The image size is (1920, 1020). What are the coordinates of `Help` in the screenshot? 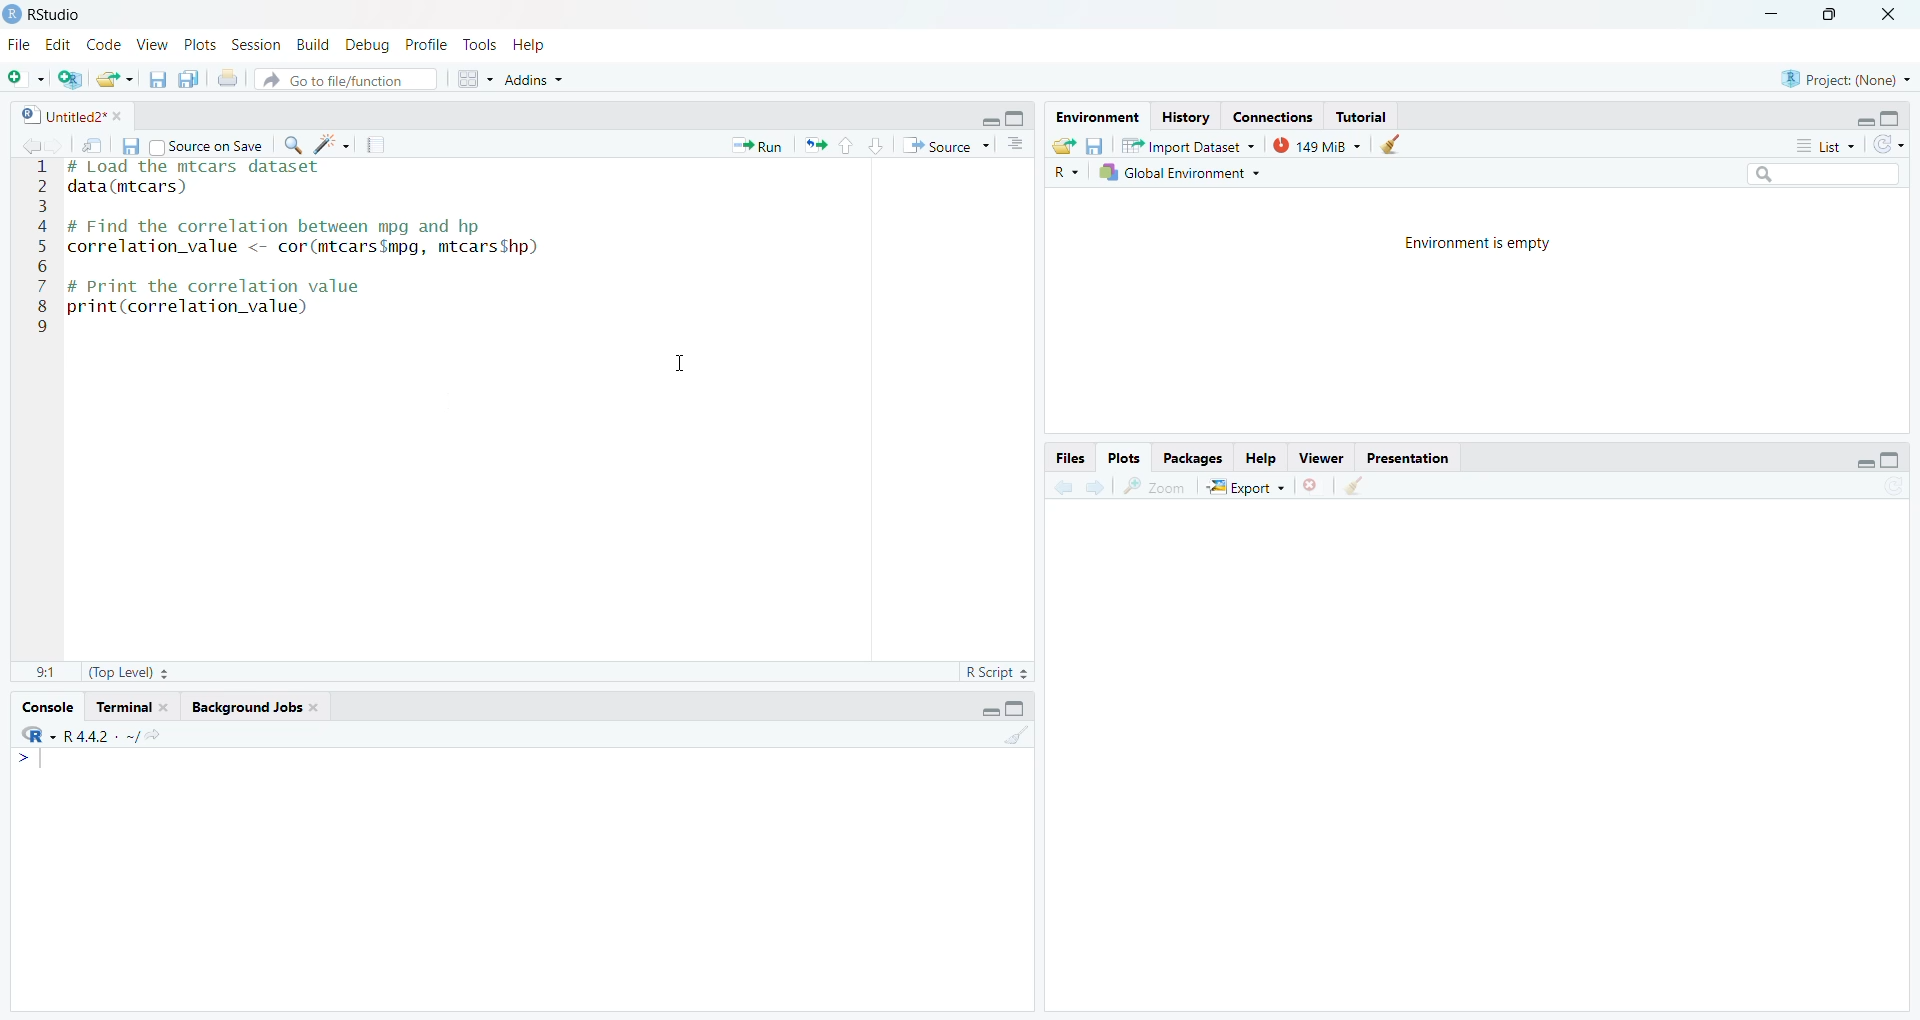 It's located at (1262, 455).